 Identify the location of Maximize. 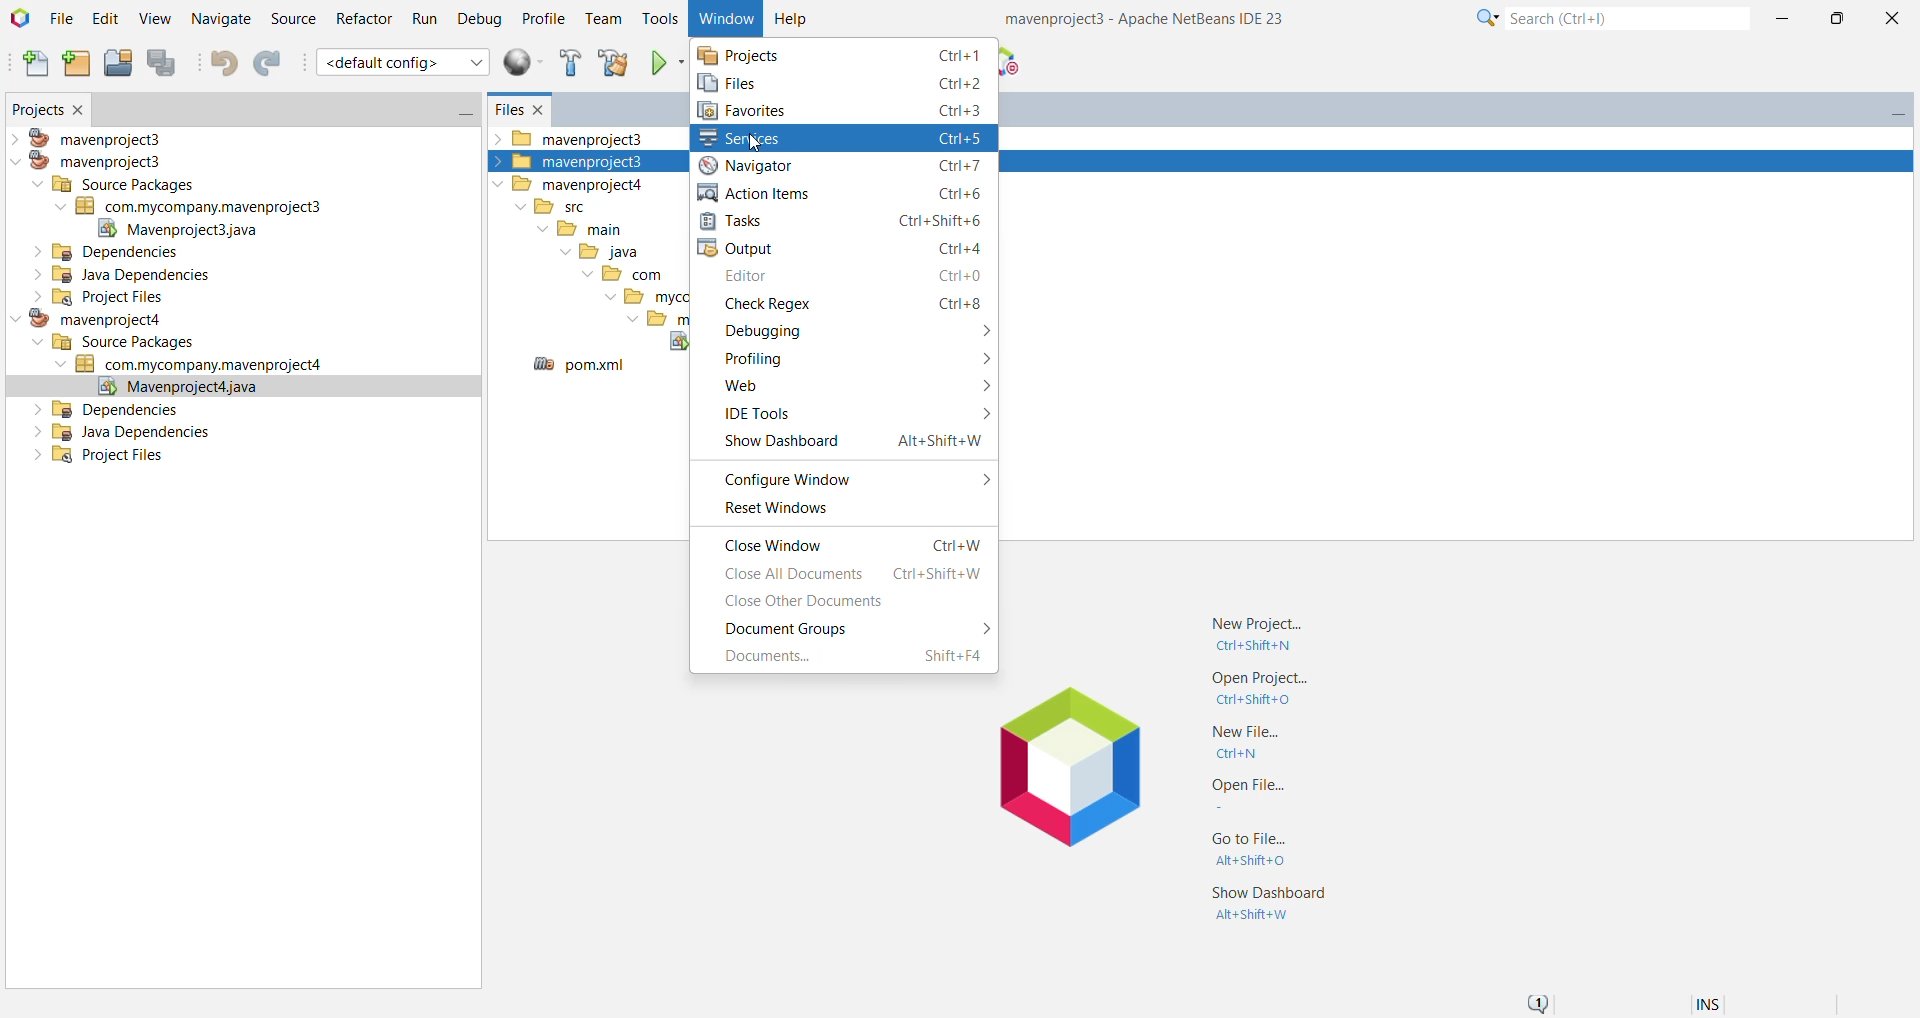
(1836, 19).